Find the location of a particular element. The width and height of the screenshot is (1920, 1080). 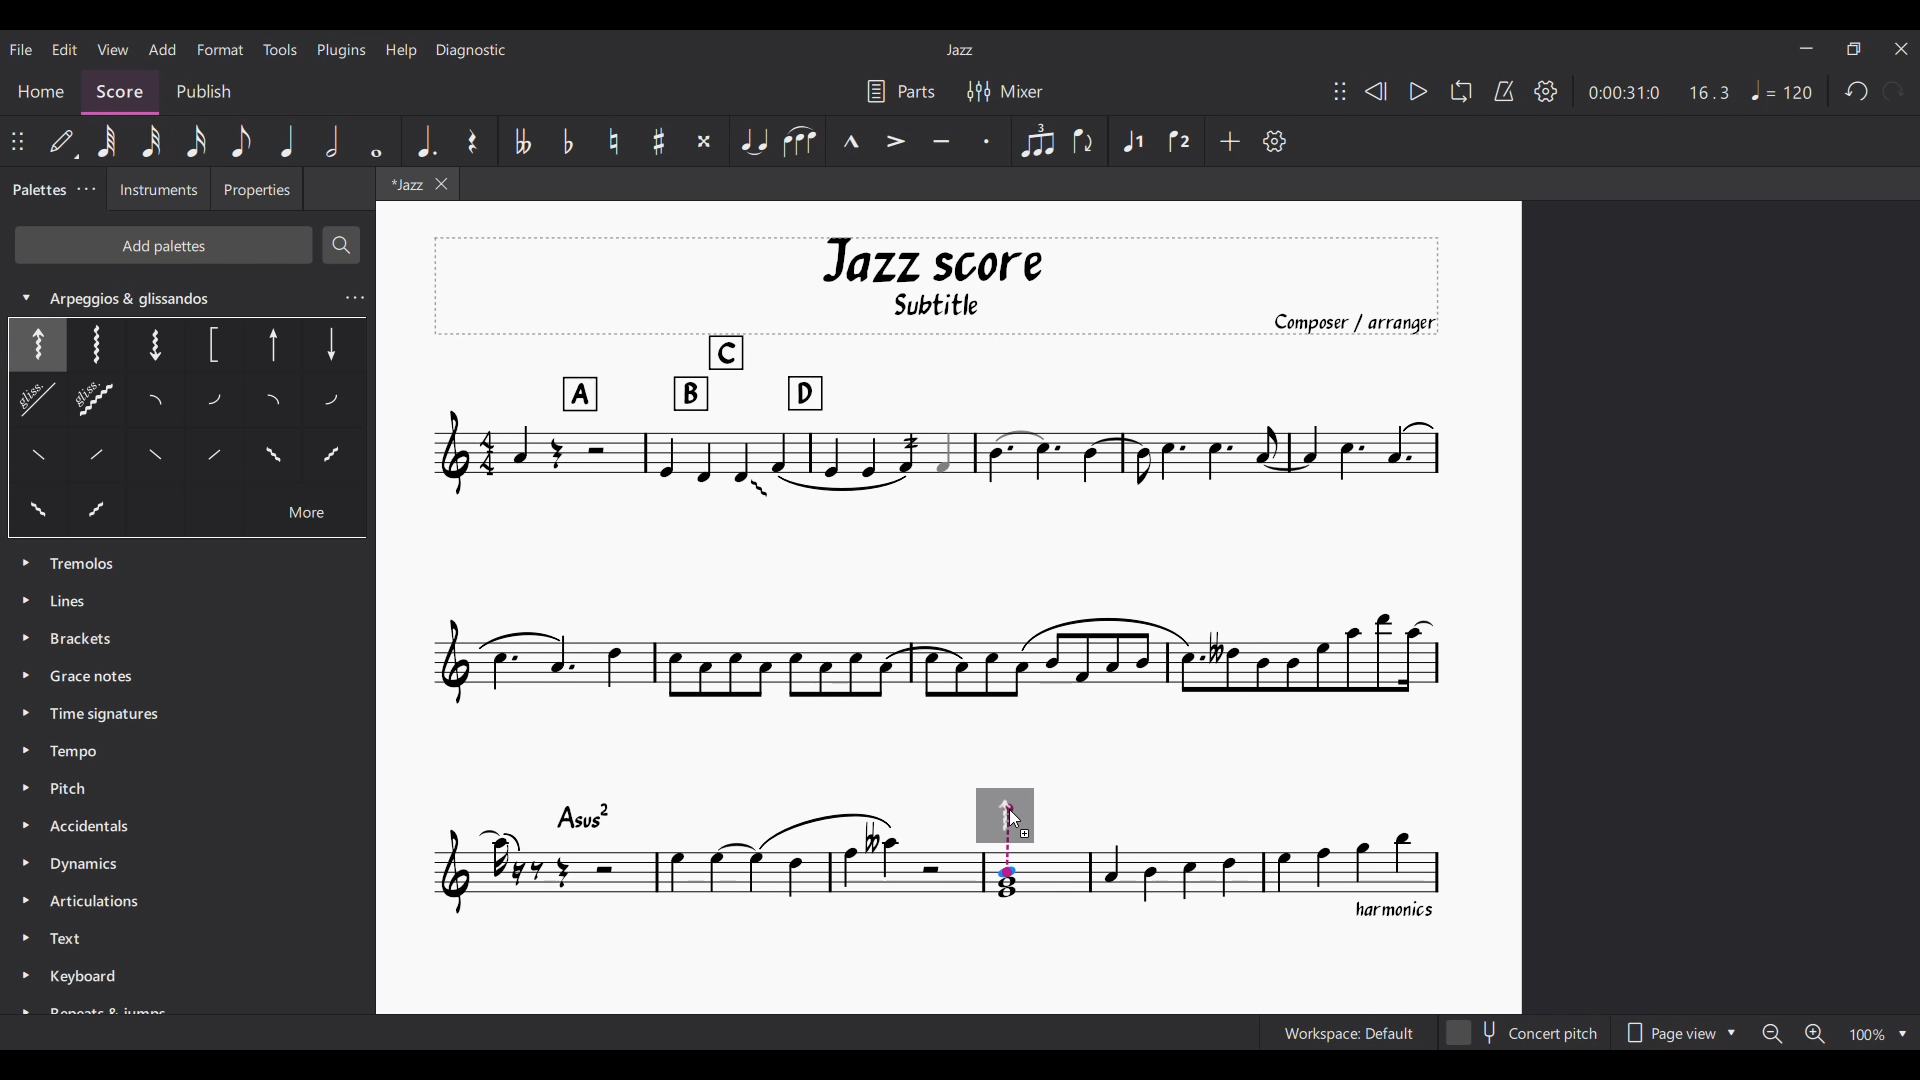

Staccato is located at coordinates (987, 142).